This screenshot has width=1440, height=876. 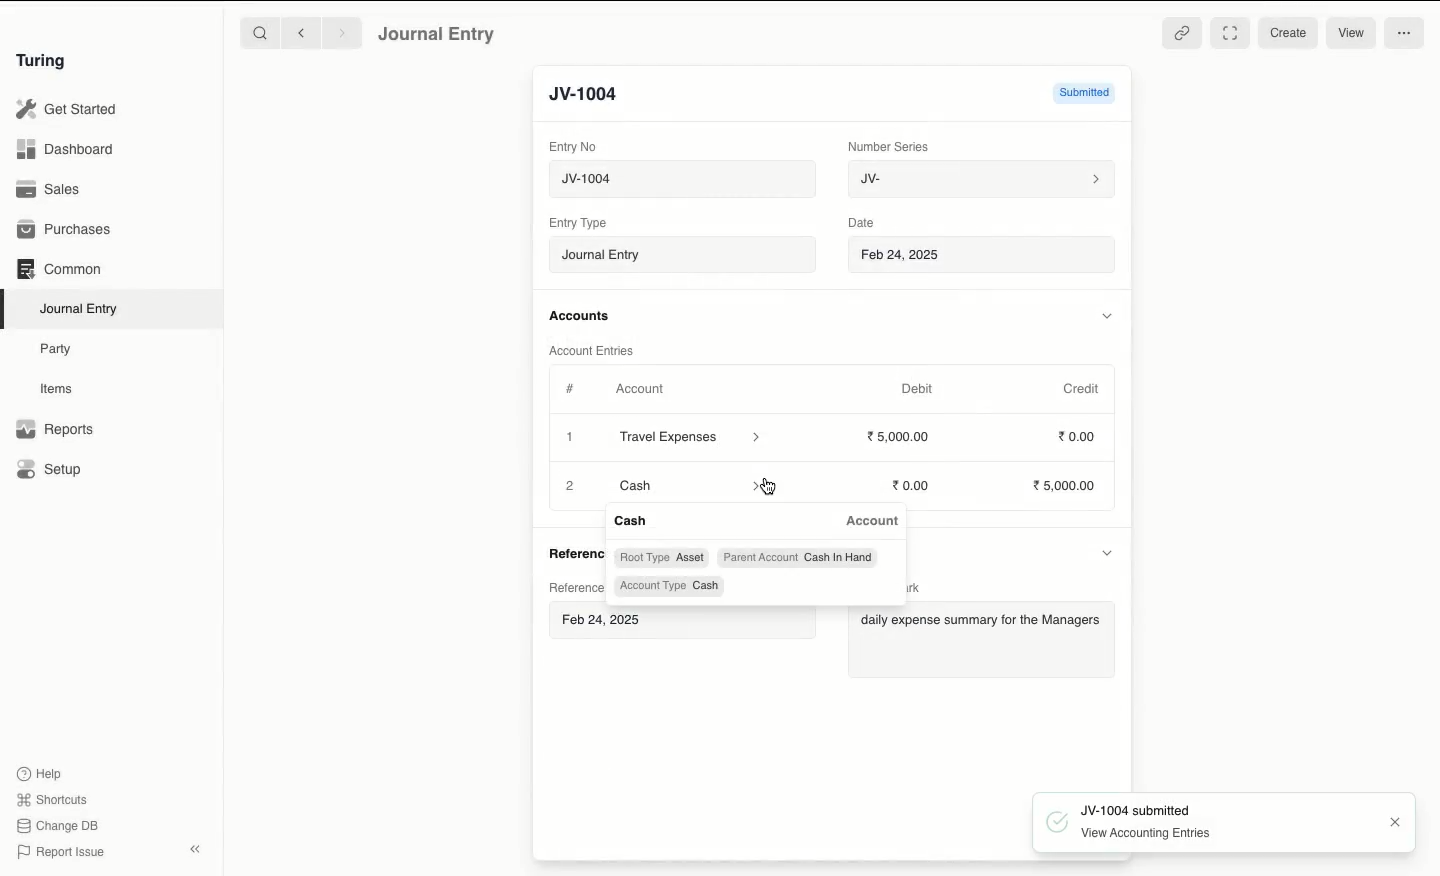 What do you see at coordinates (1354, 30) in the screenshot?
I see `View` at bounding box center [1354, 30].